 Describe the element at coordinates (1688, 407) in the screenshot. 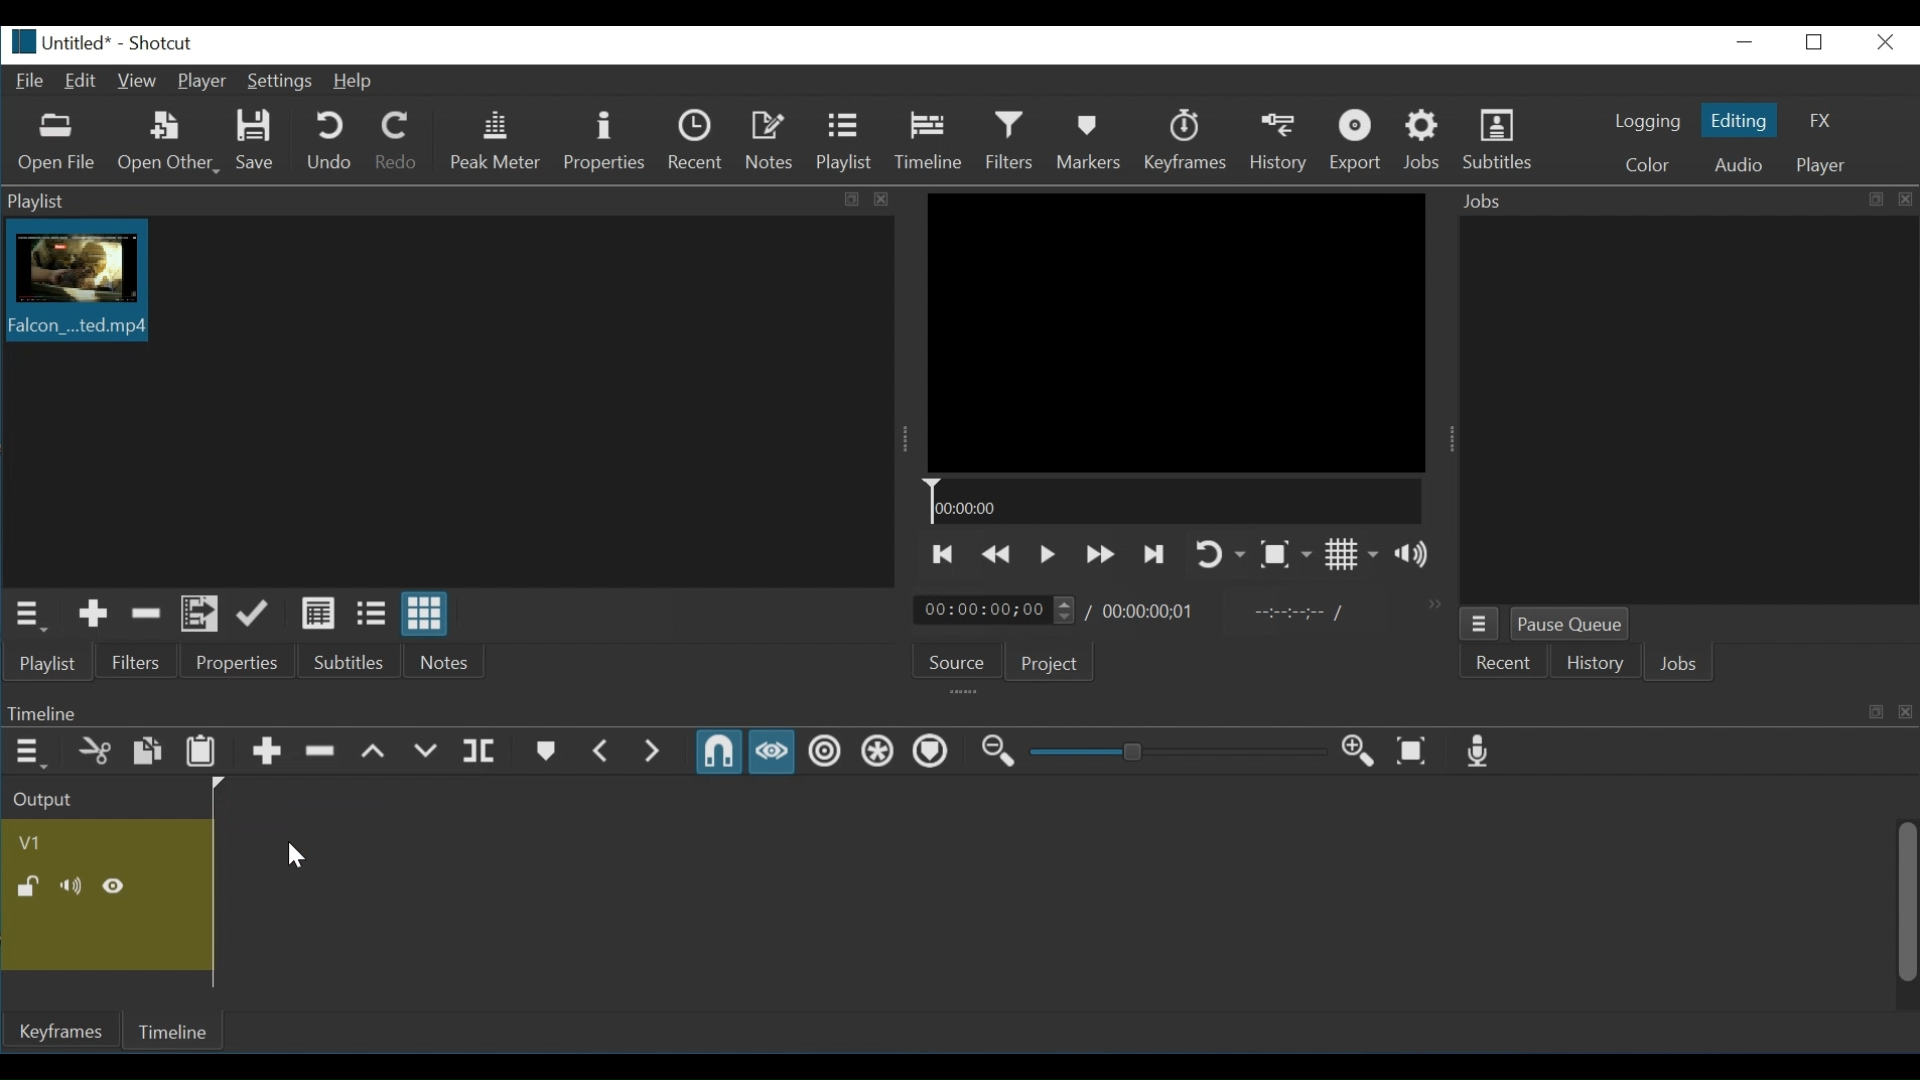

I see `jobs panel` at that location.